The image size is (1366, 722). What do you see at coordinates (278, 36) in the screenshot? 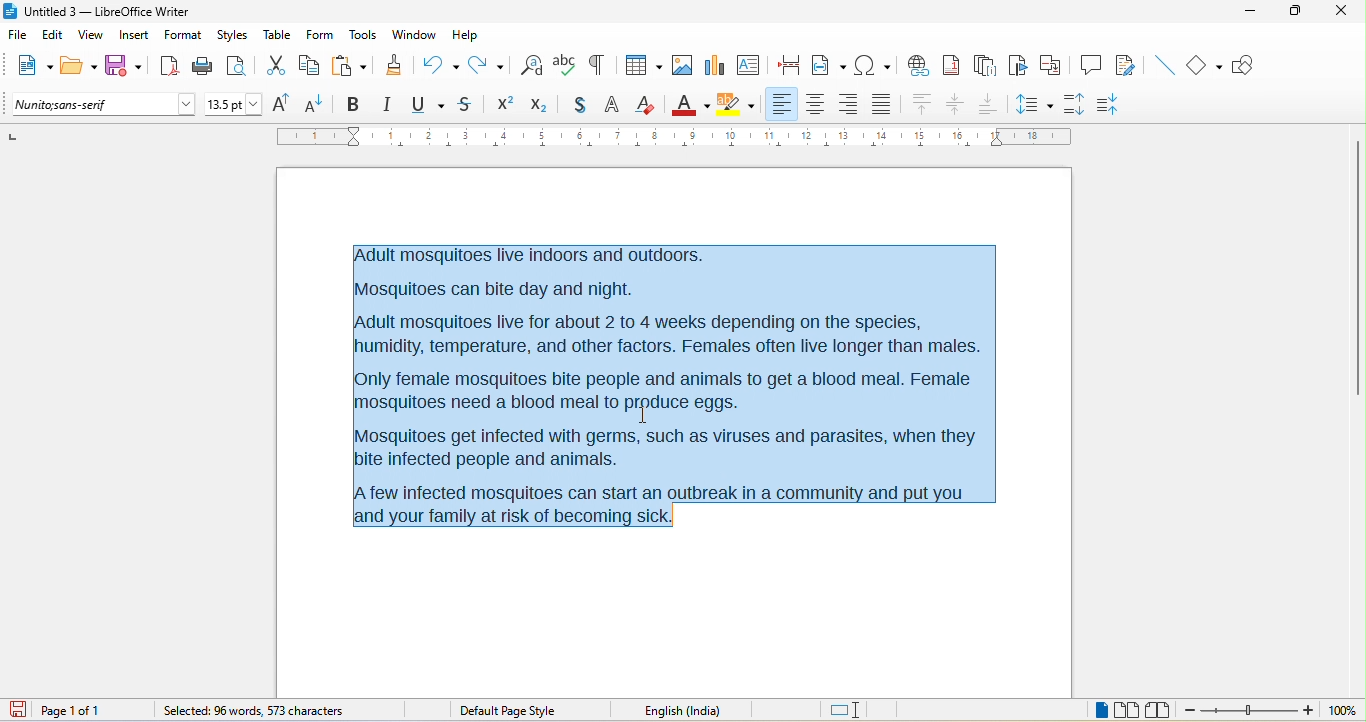
I see `table` at bounding box center [278, 36].